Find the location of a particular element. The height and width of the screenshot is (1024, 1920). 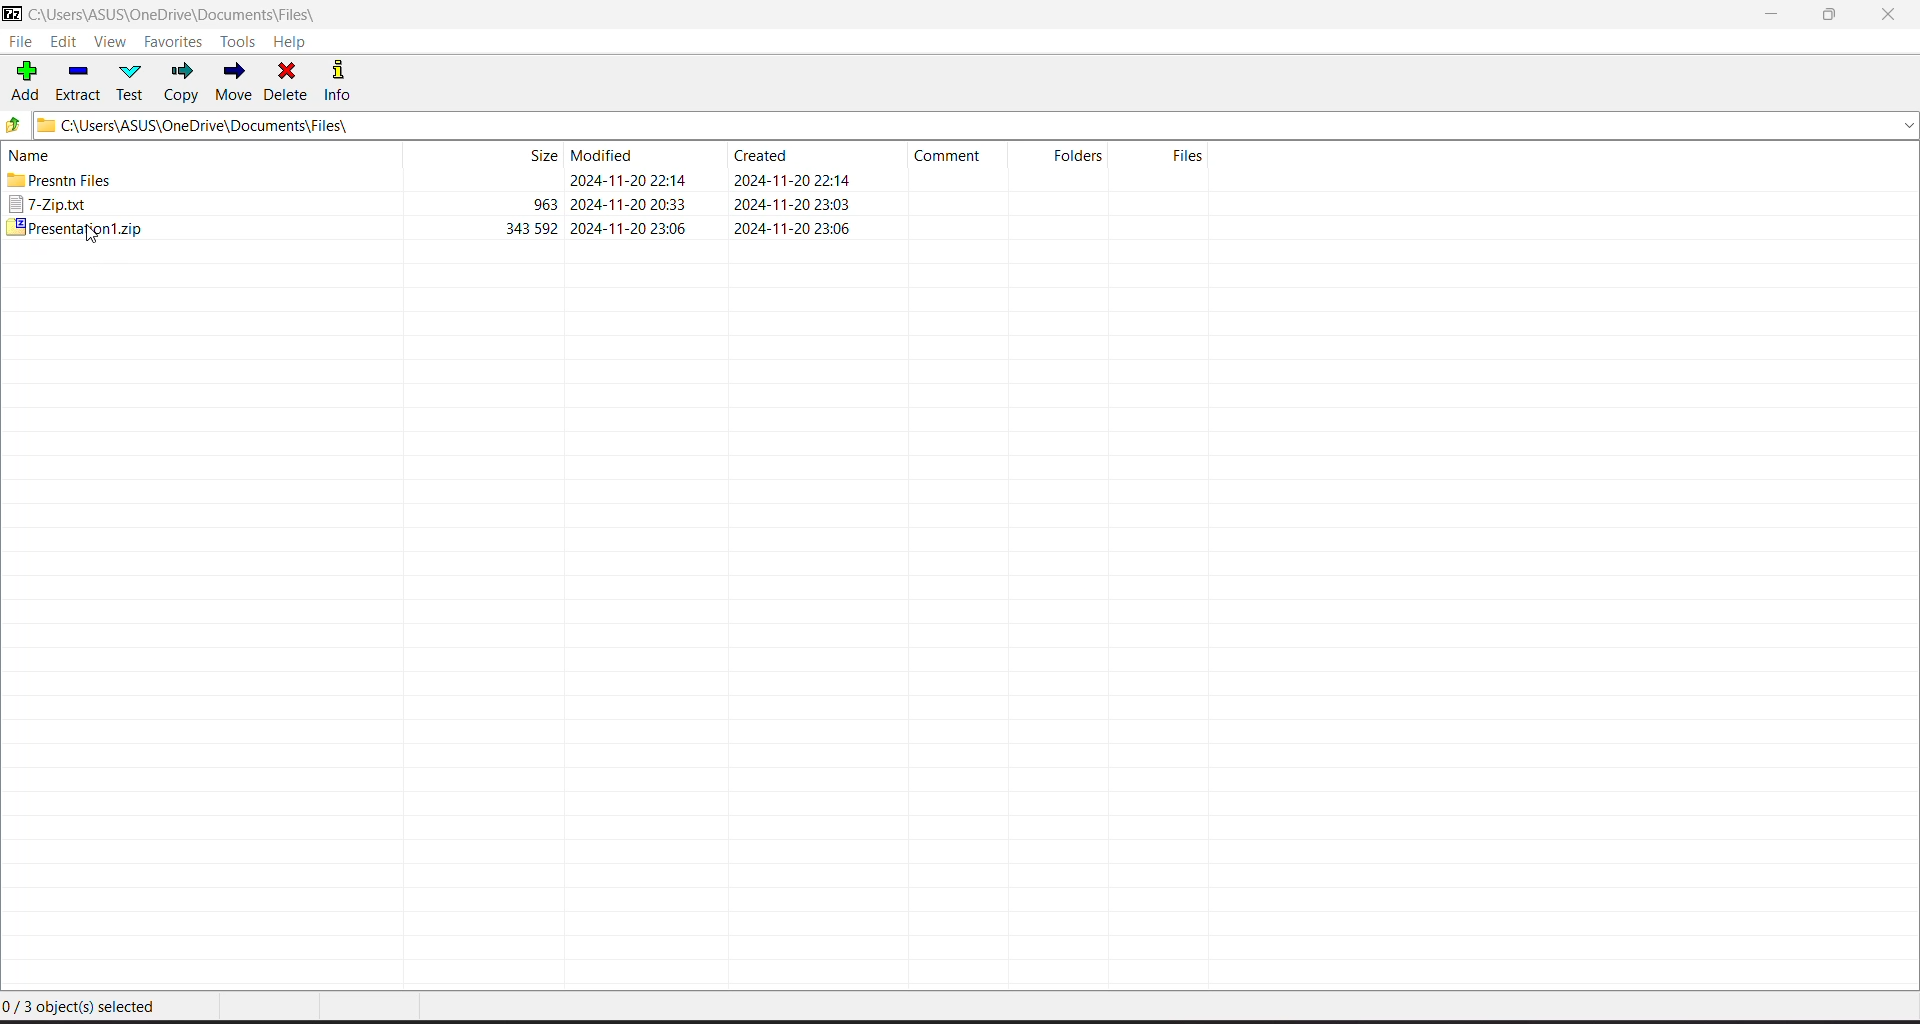

Move is located at coordinates (234, 82).